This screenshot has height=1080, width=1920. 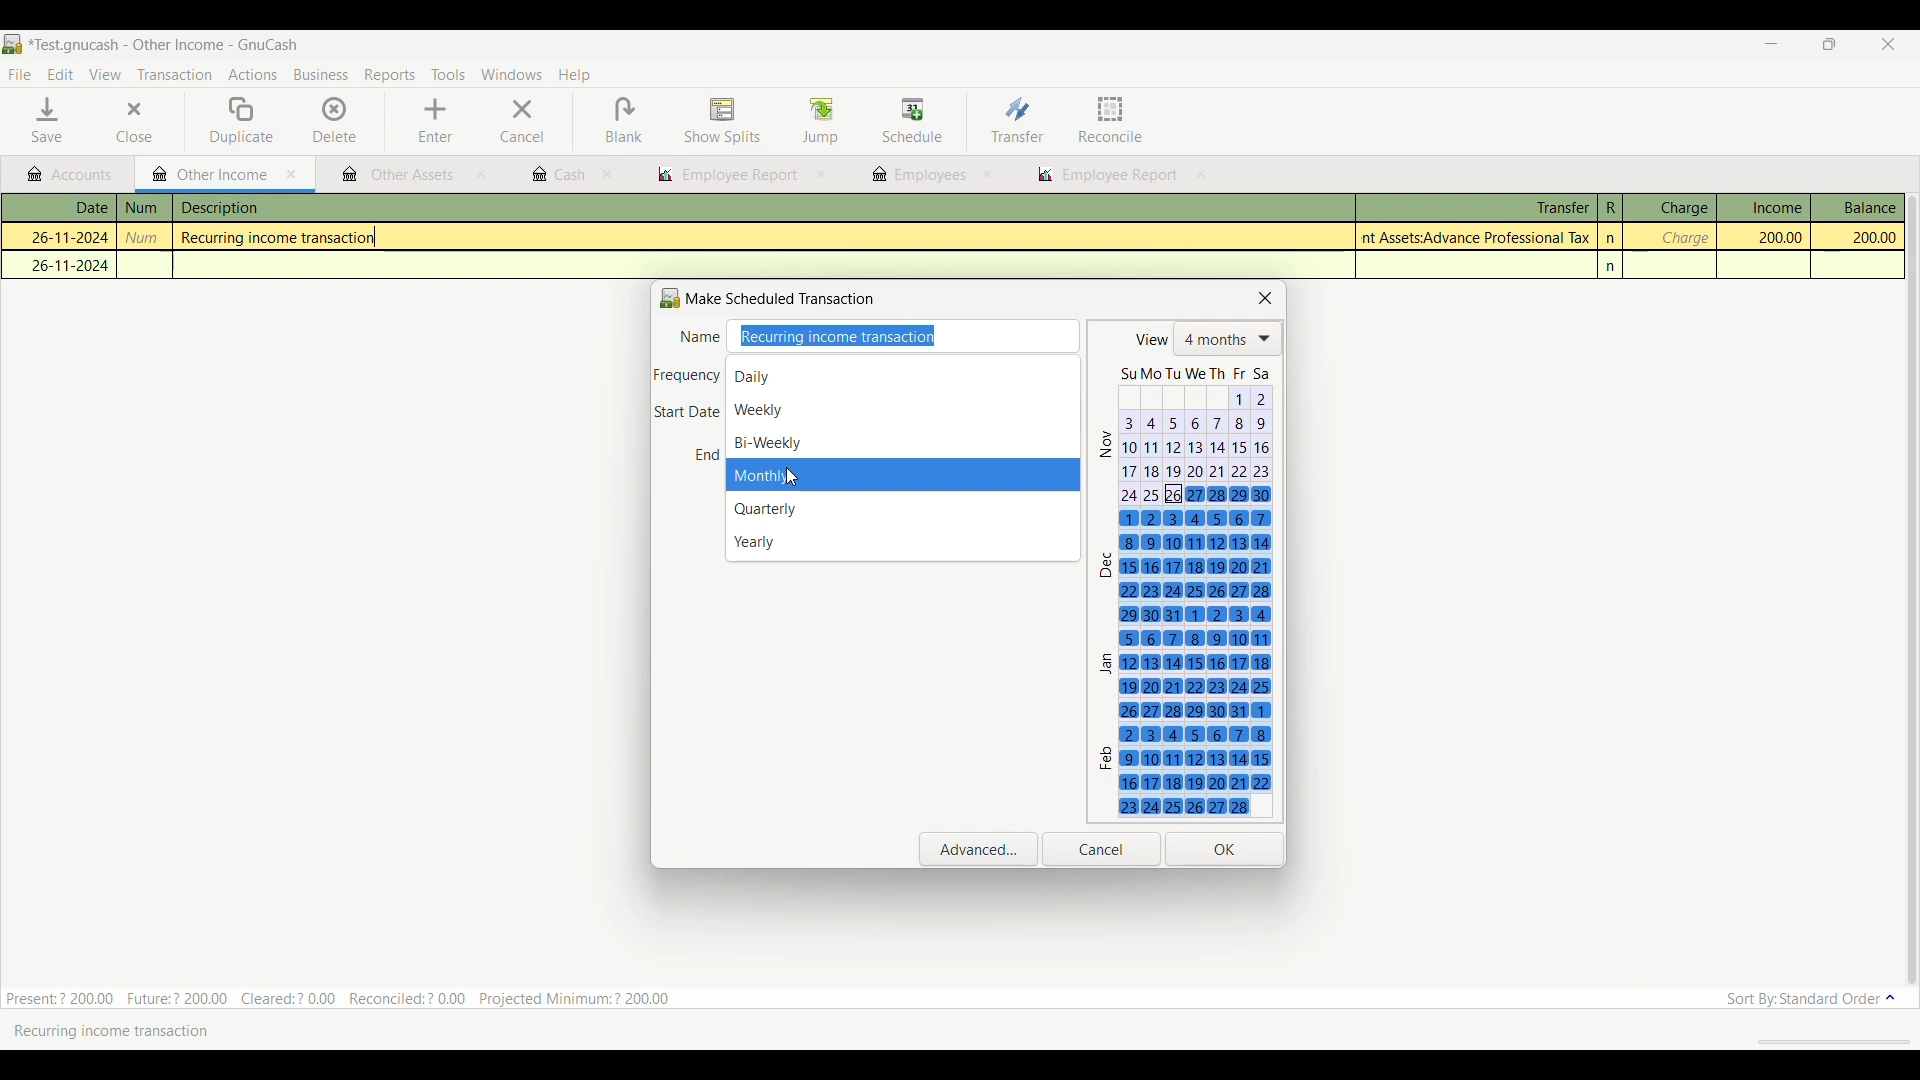 I want to click on Close, so click(x=120, y=122).